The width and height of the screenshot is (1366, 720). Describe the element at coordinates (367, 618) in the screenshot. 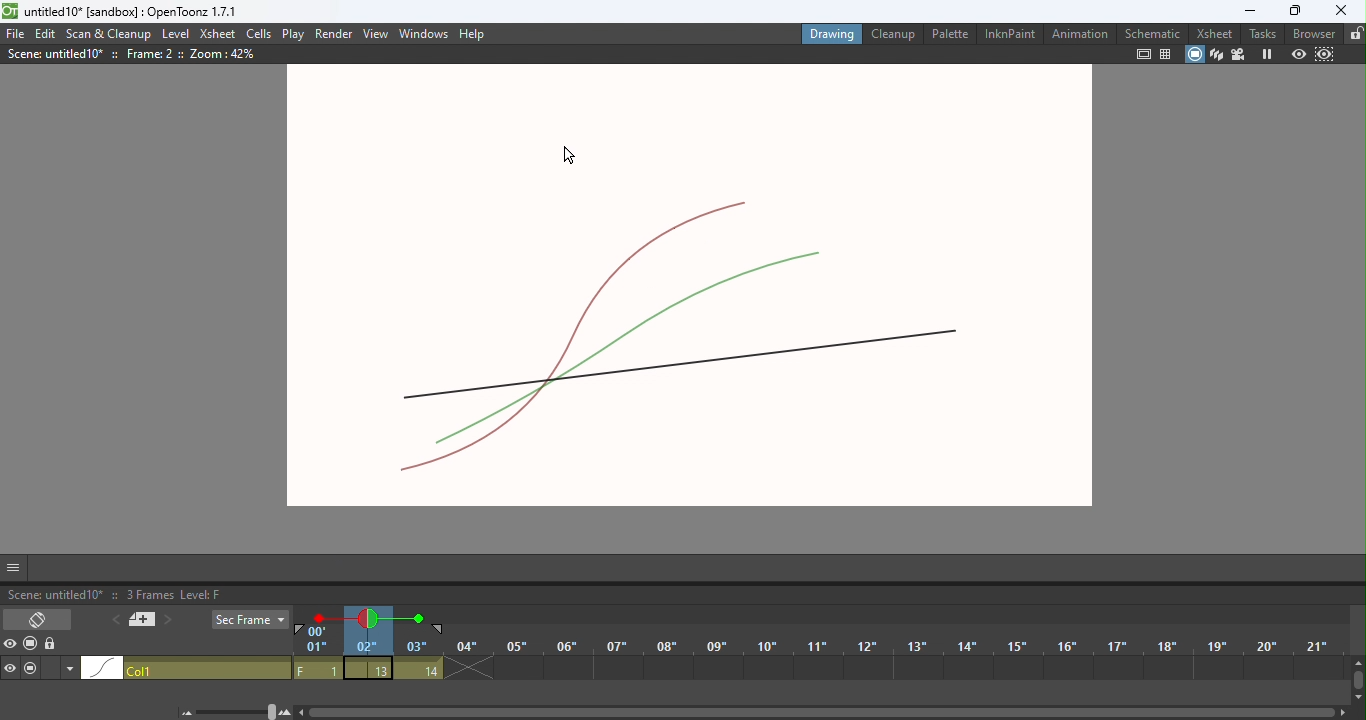

I see `Onion skin` at that location.